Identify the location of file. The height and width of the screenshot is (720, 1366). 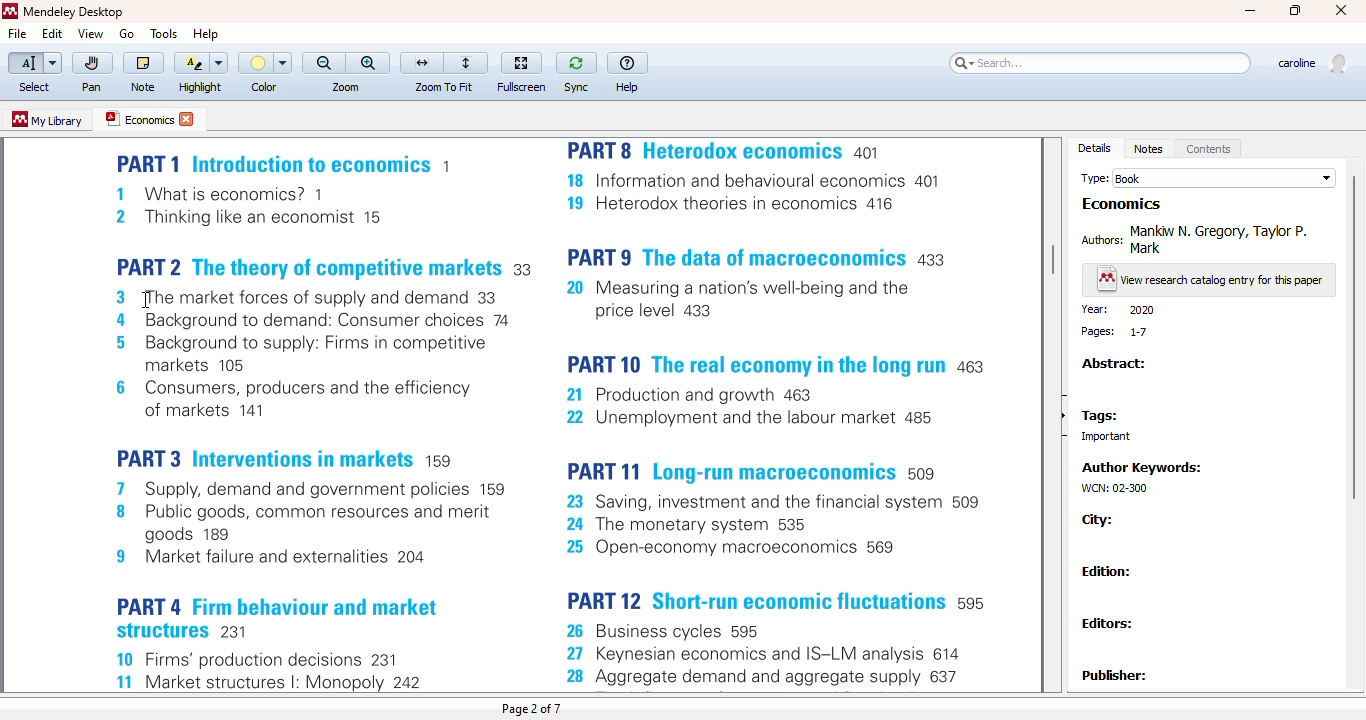
(16, 34).